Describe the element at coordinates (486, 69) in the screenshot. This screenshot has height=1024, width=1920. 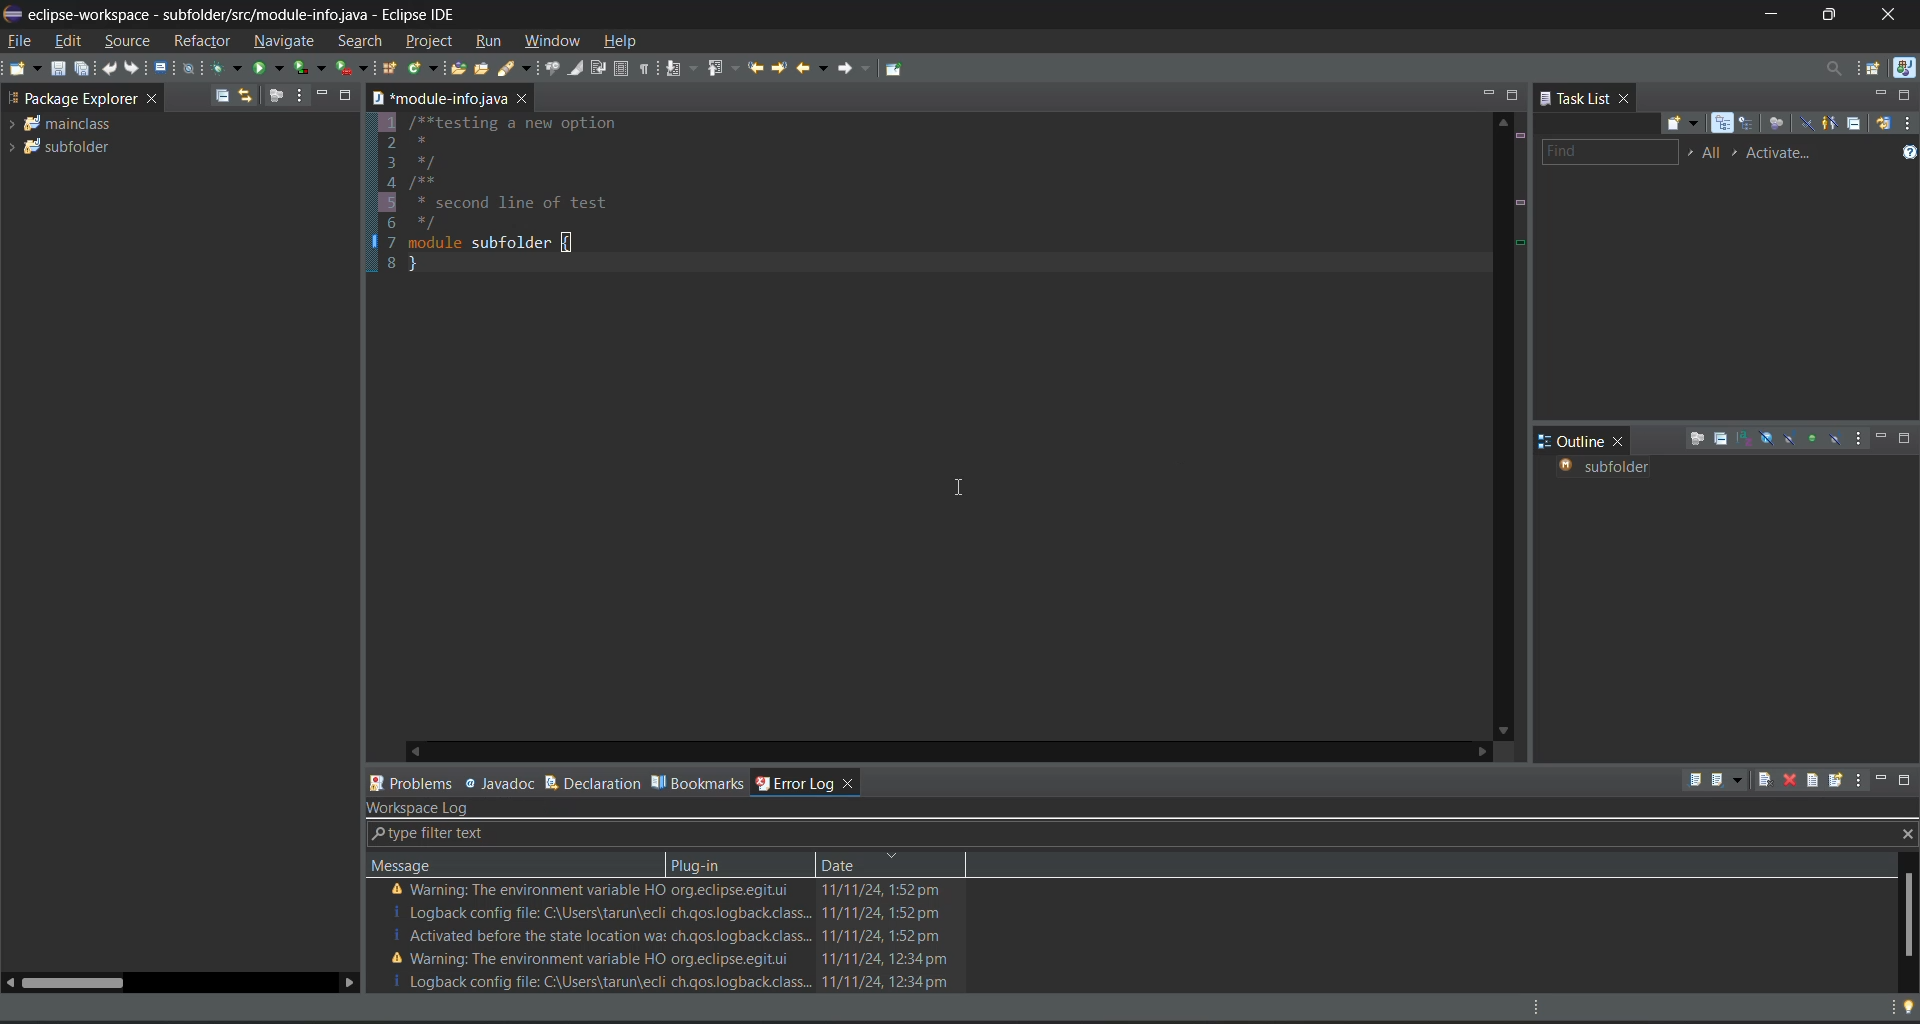
I see `open task` at that location.